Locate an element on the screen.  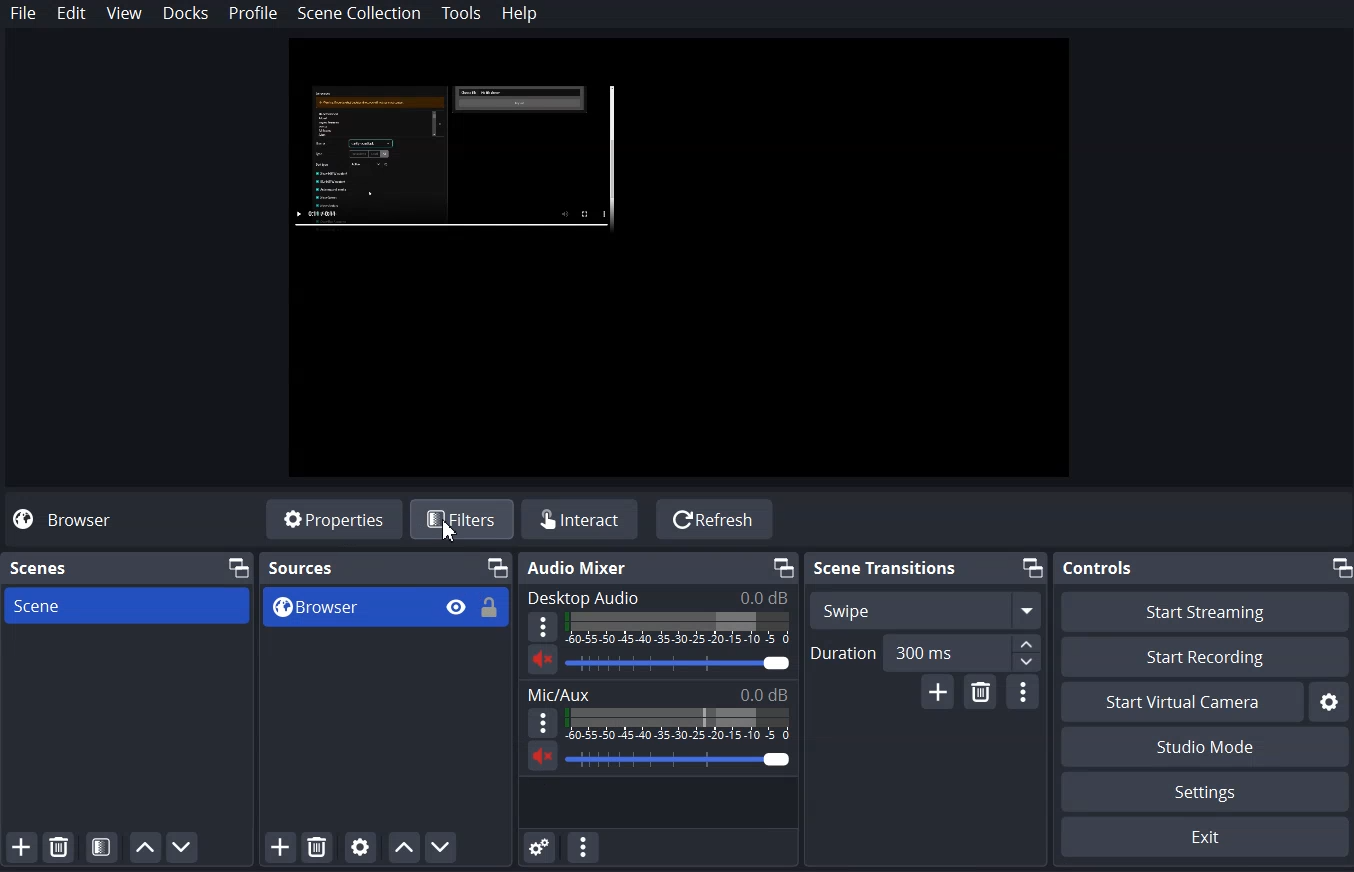
Add Source is located at coordinates (281, 848).